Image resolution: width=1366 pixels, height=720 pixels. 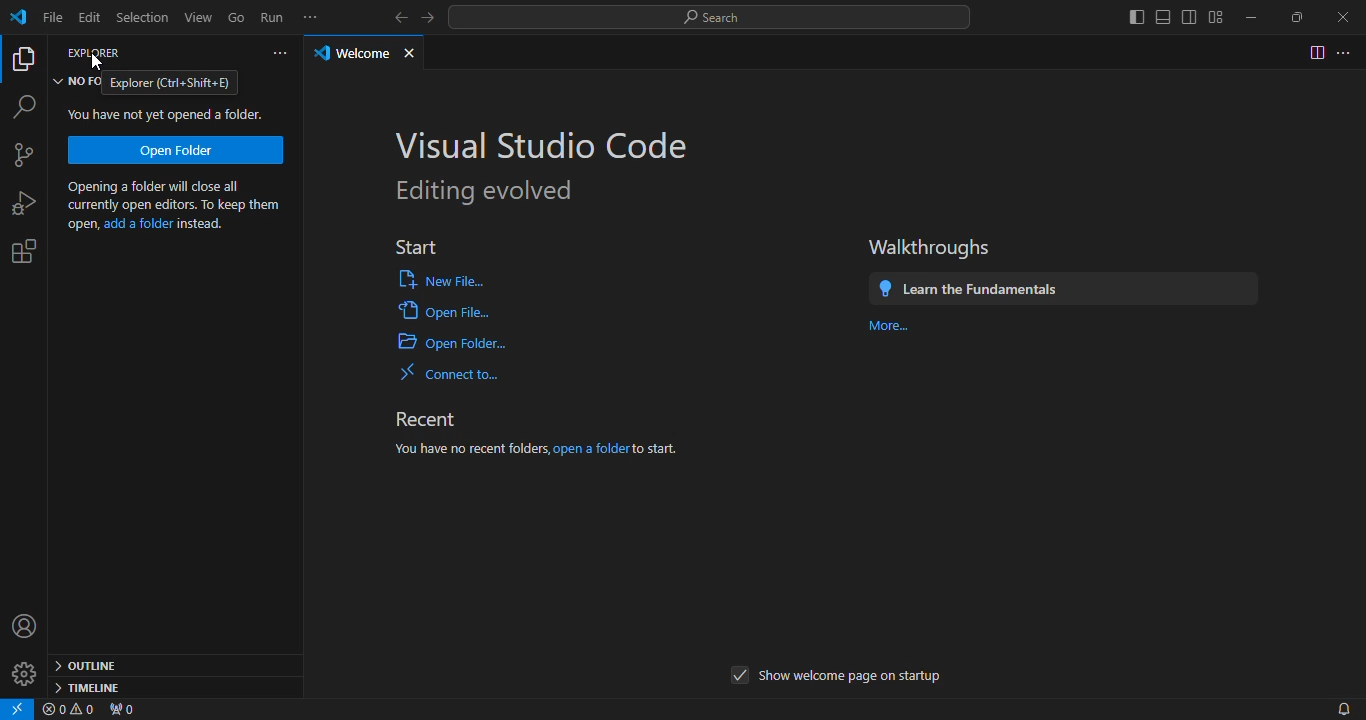 I want to click on walkthroughs, so click(x=935, y=247).